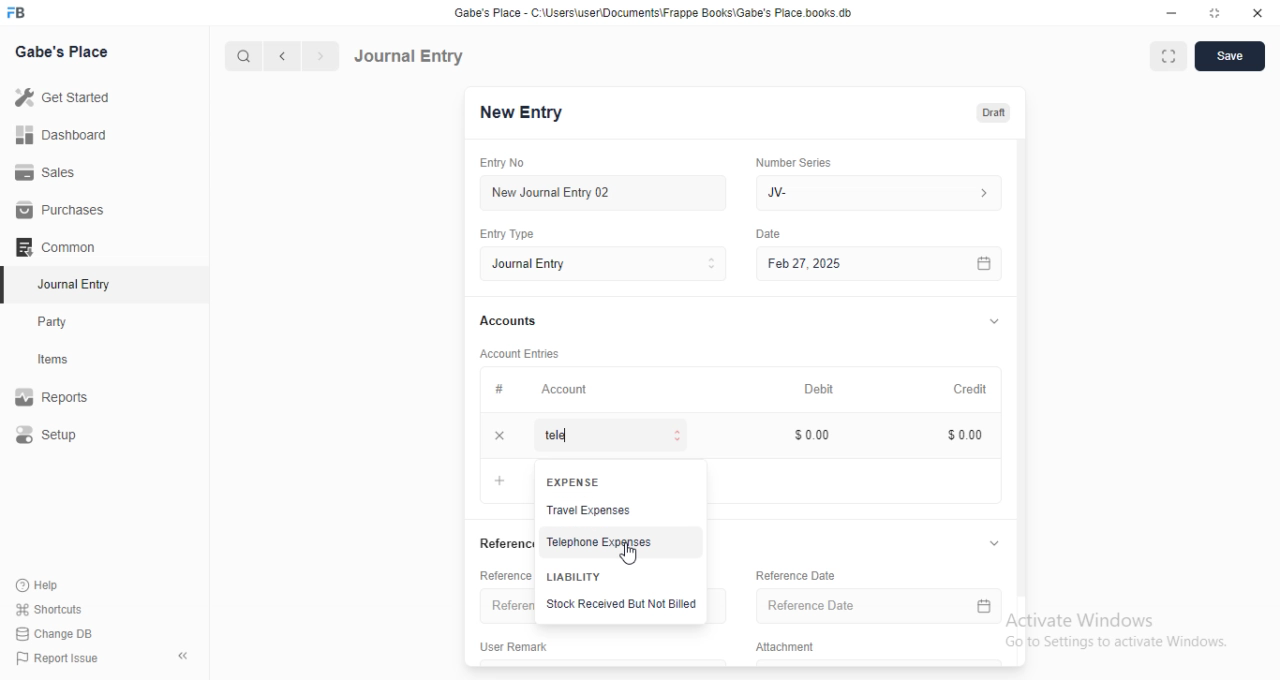  I want to click on Reports, so click(53, 394).